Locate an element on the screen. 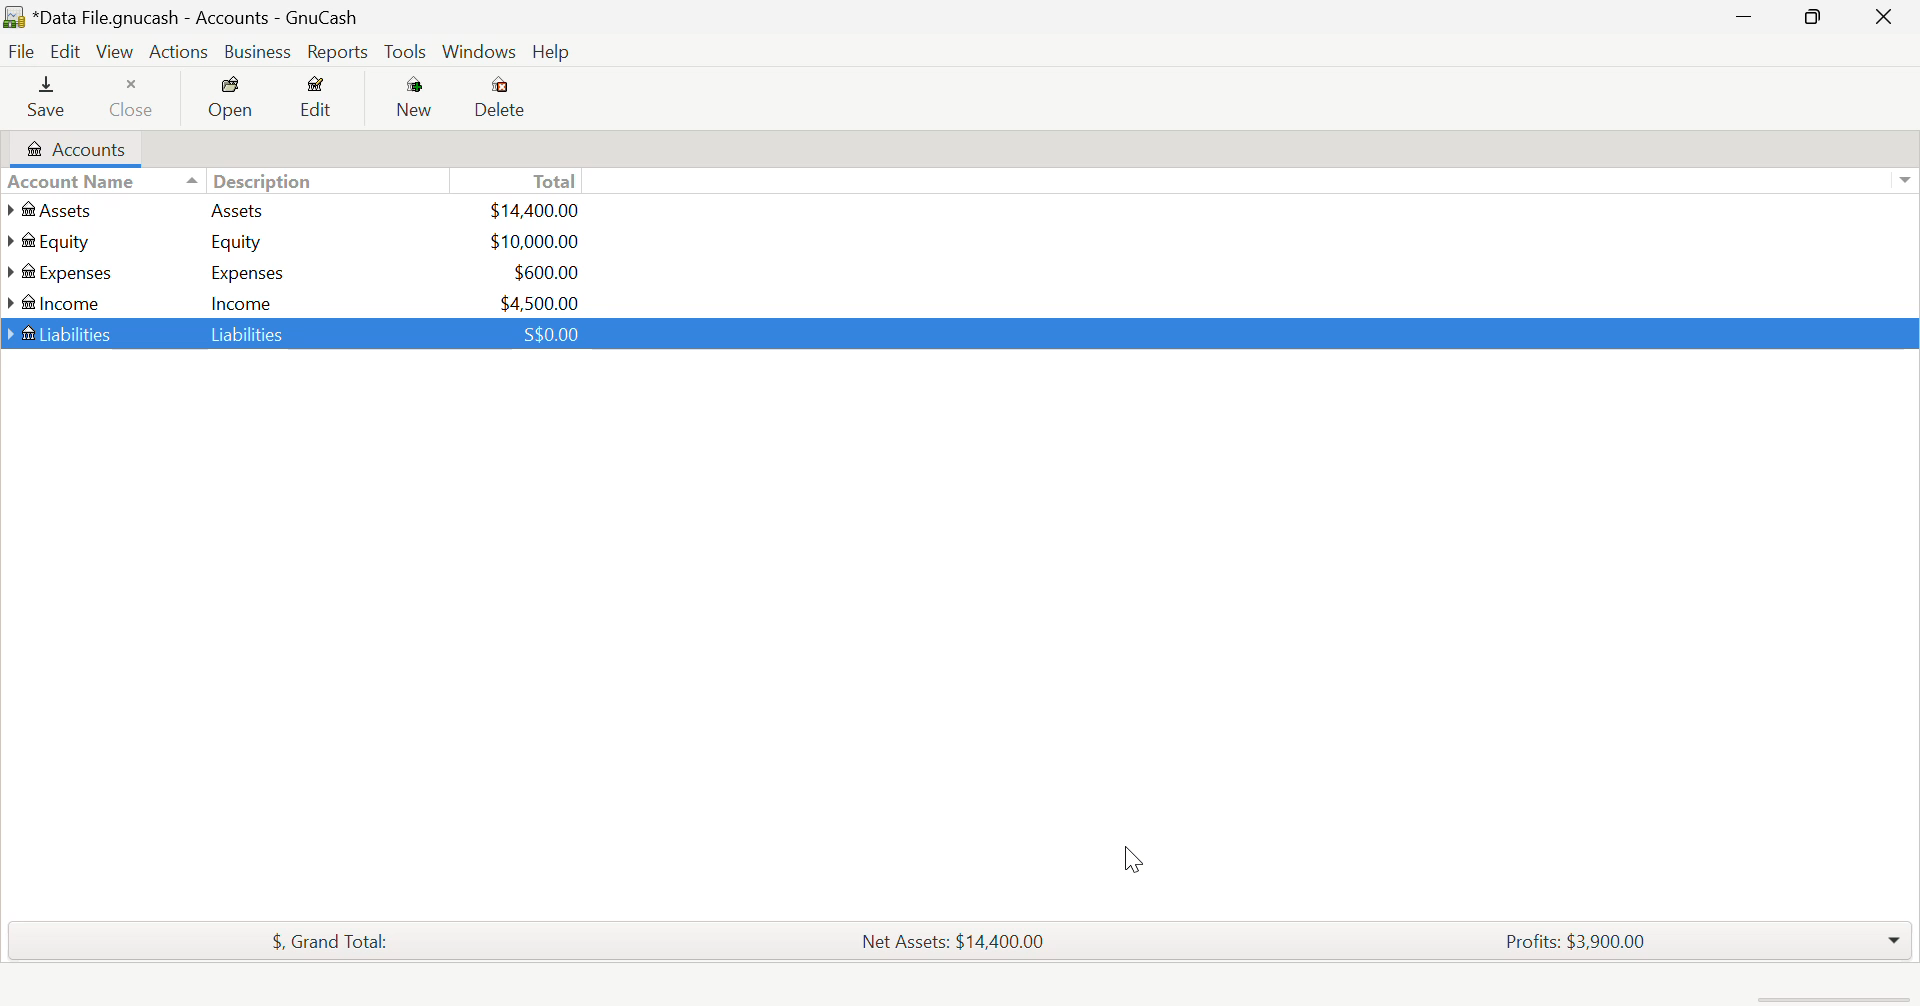  Assets Account is located at coordinates (53, 210).